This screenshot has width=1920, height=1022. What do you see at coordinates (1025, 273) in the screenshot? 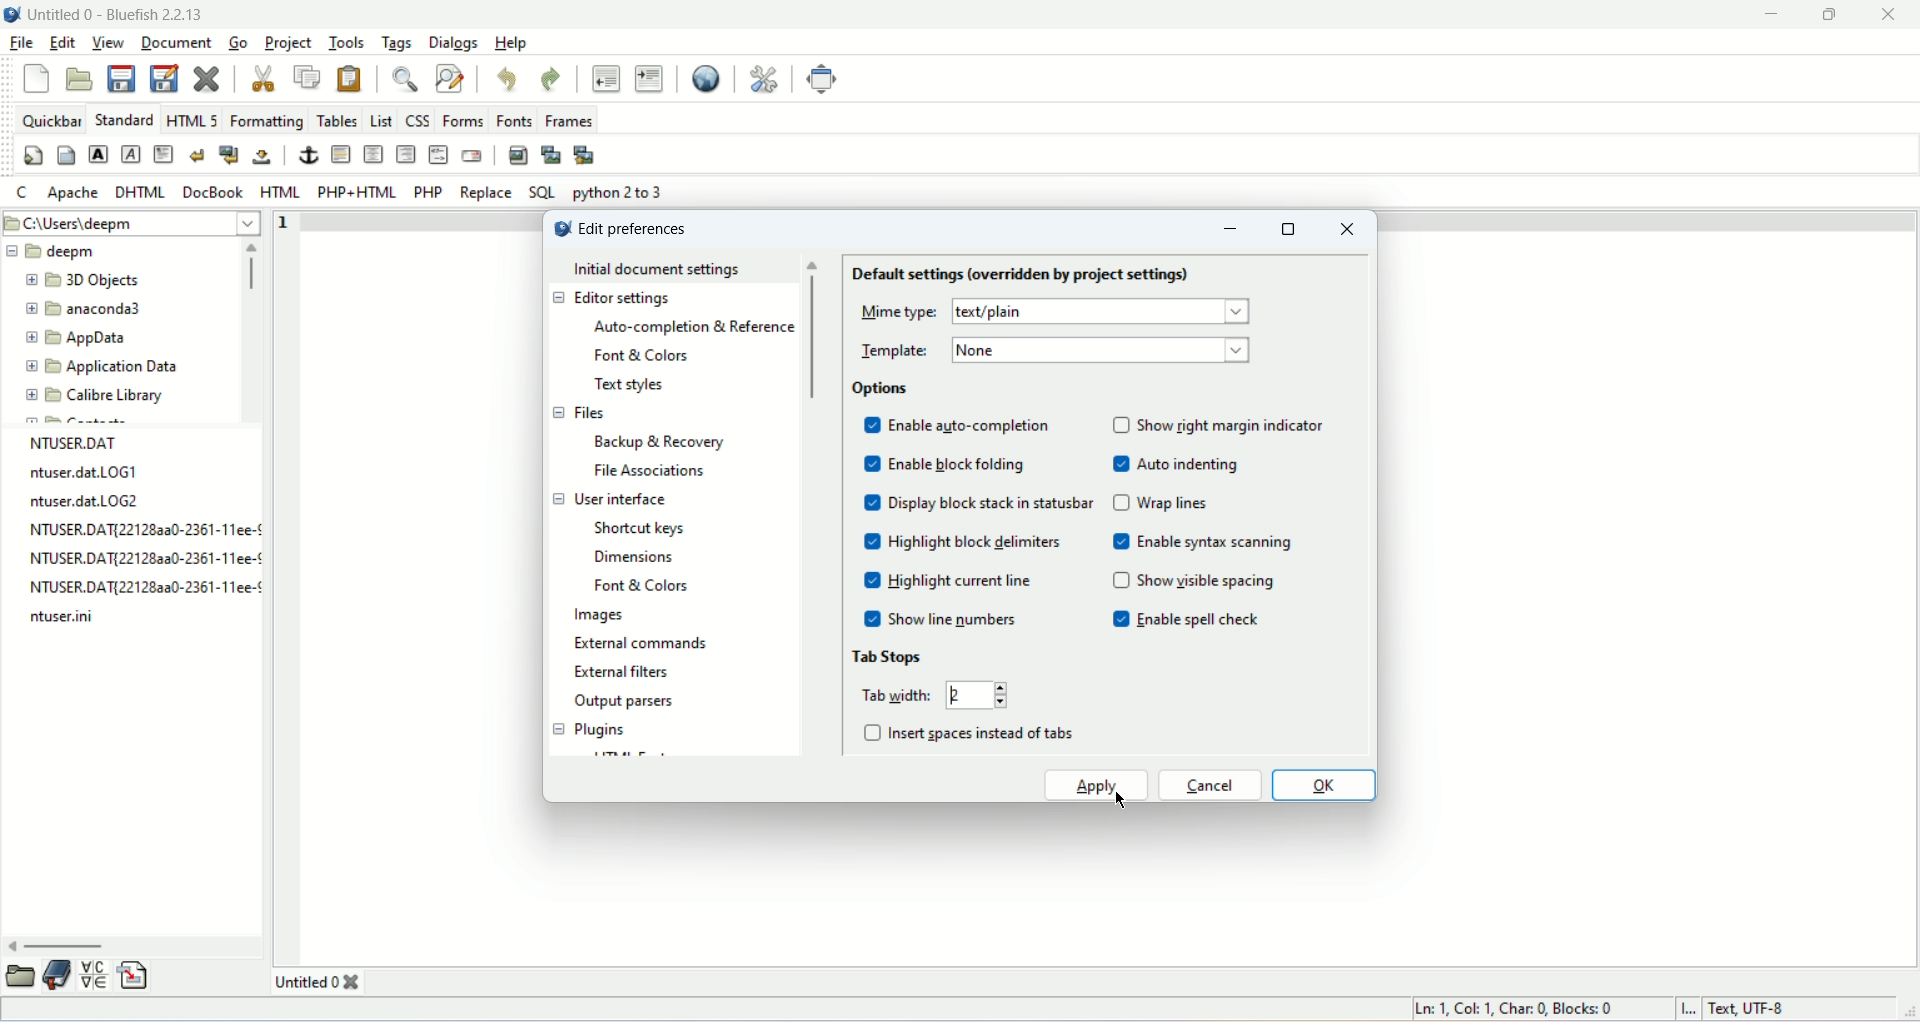
I see `default settings (overridden for project settings)` at bounding box center [1025, 273].